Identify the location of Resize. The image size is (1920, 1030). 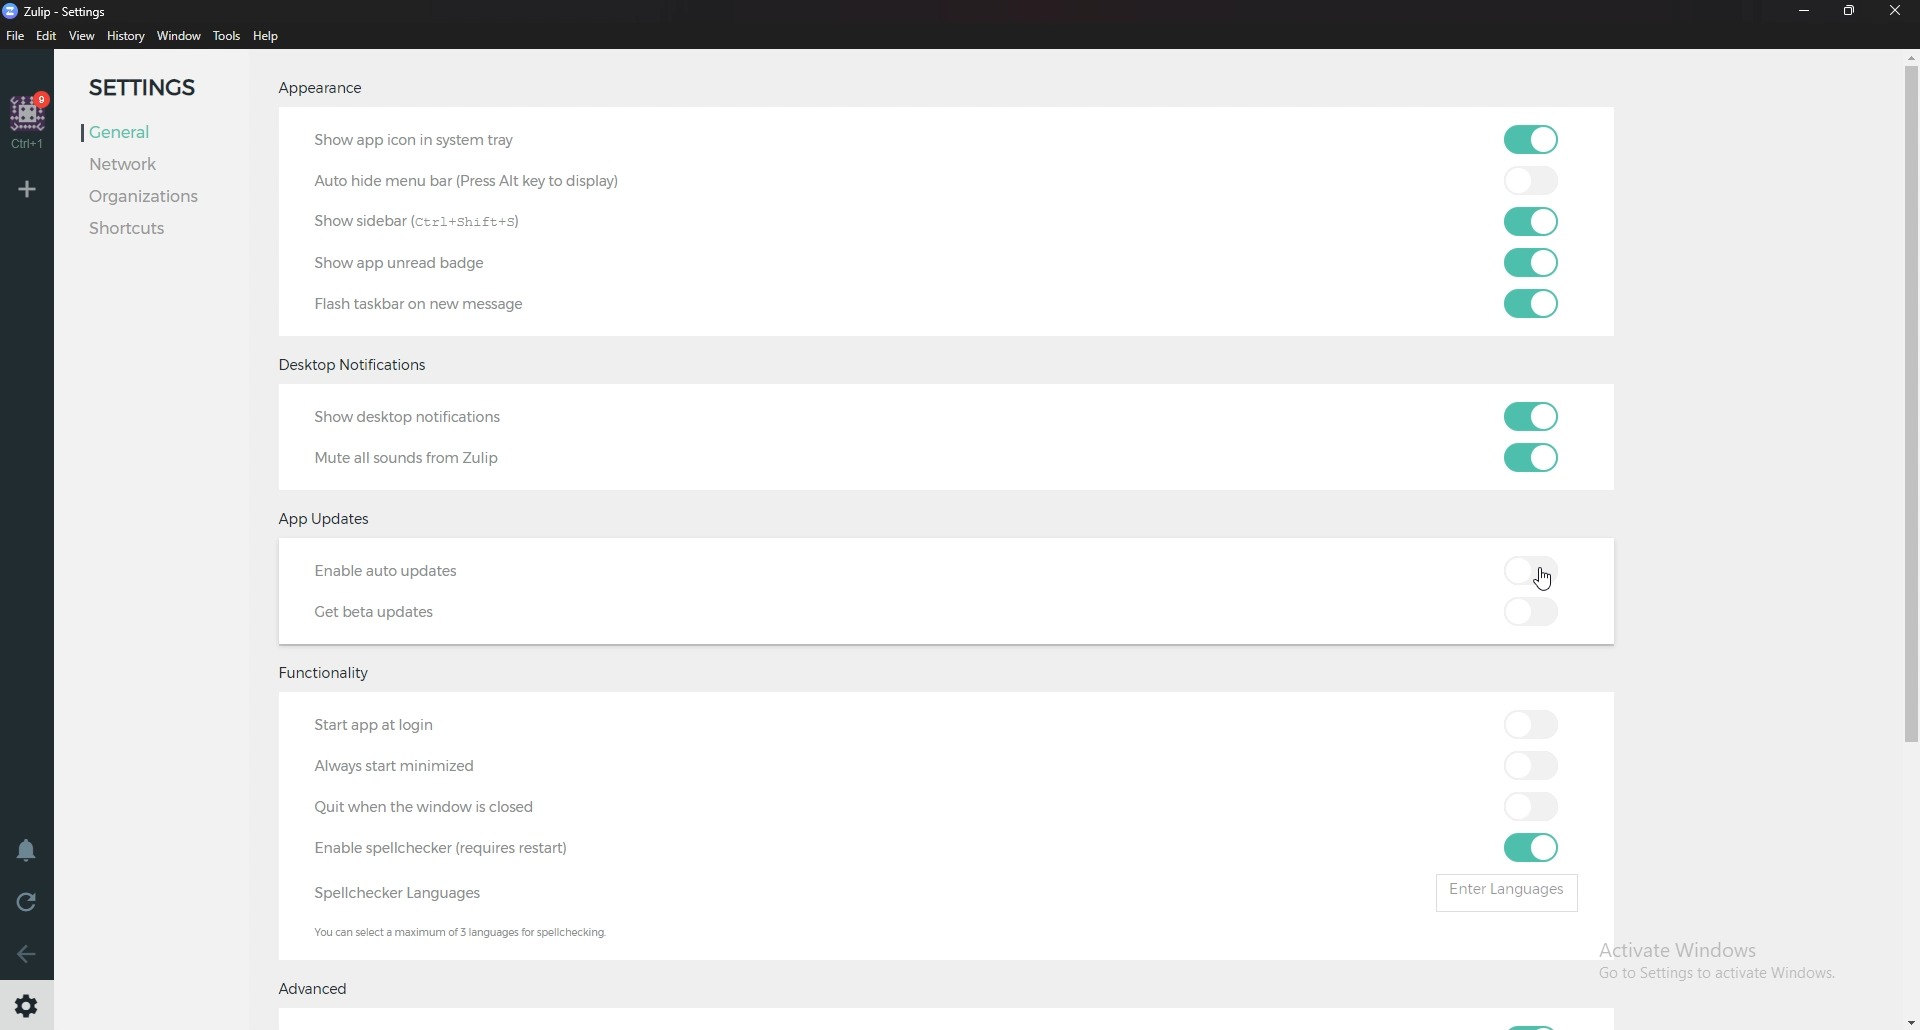
(1851, 11).